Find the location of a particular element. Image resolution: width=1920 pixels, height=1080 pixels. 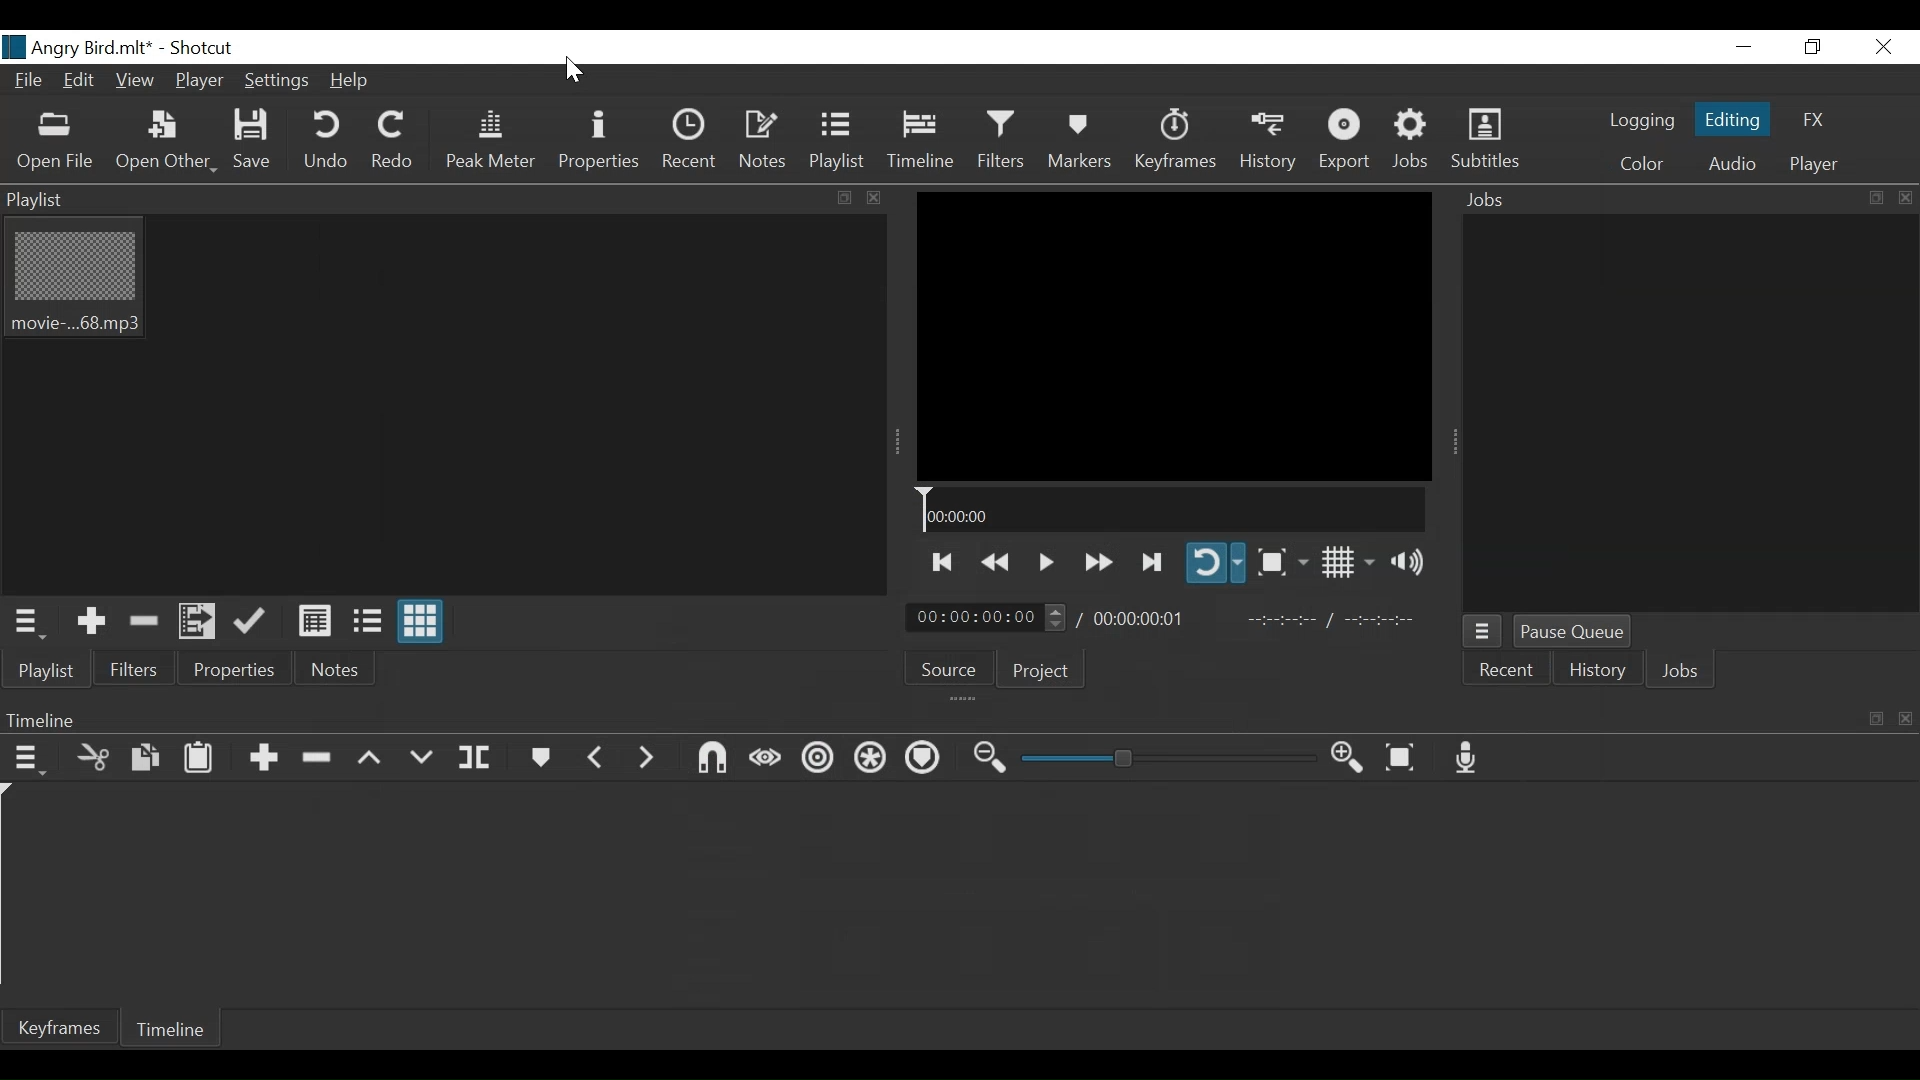

Timeline is located at coordinates (1171, 510).